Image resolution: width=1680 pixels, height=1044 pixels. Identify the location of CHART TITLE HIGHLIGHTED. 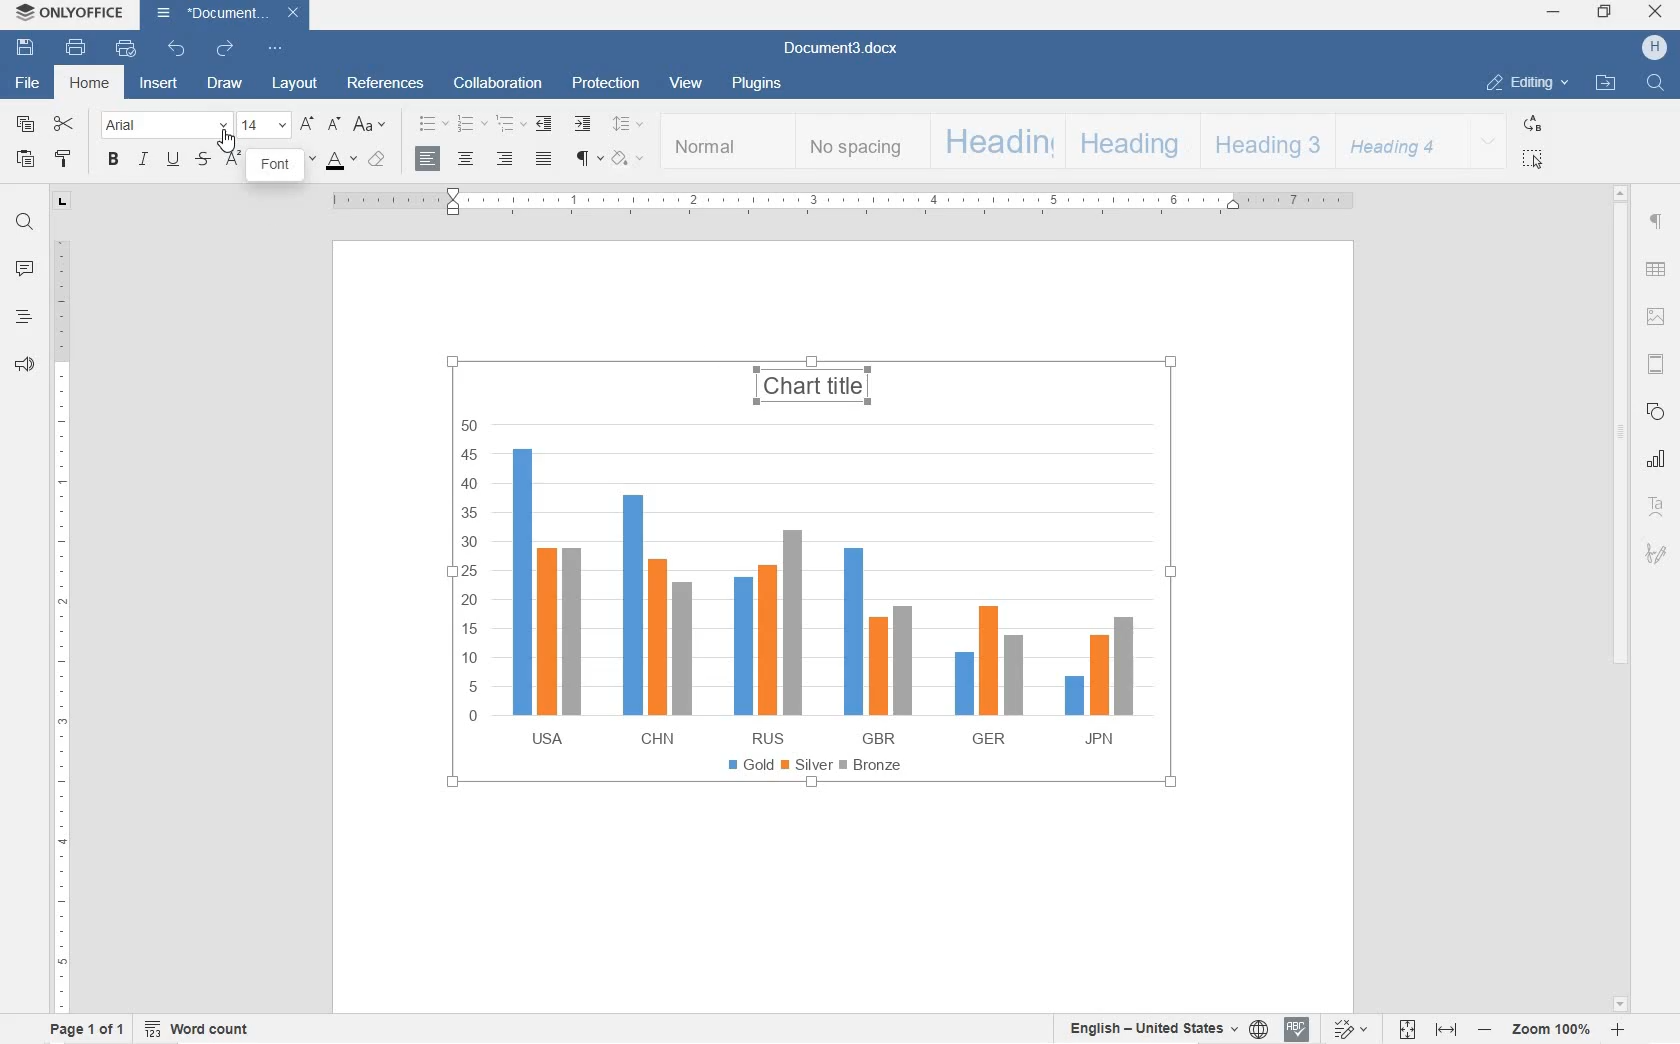
(810, 377).